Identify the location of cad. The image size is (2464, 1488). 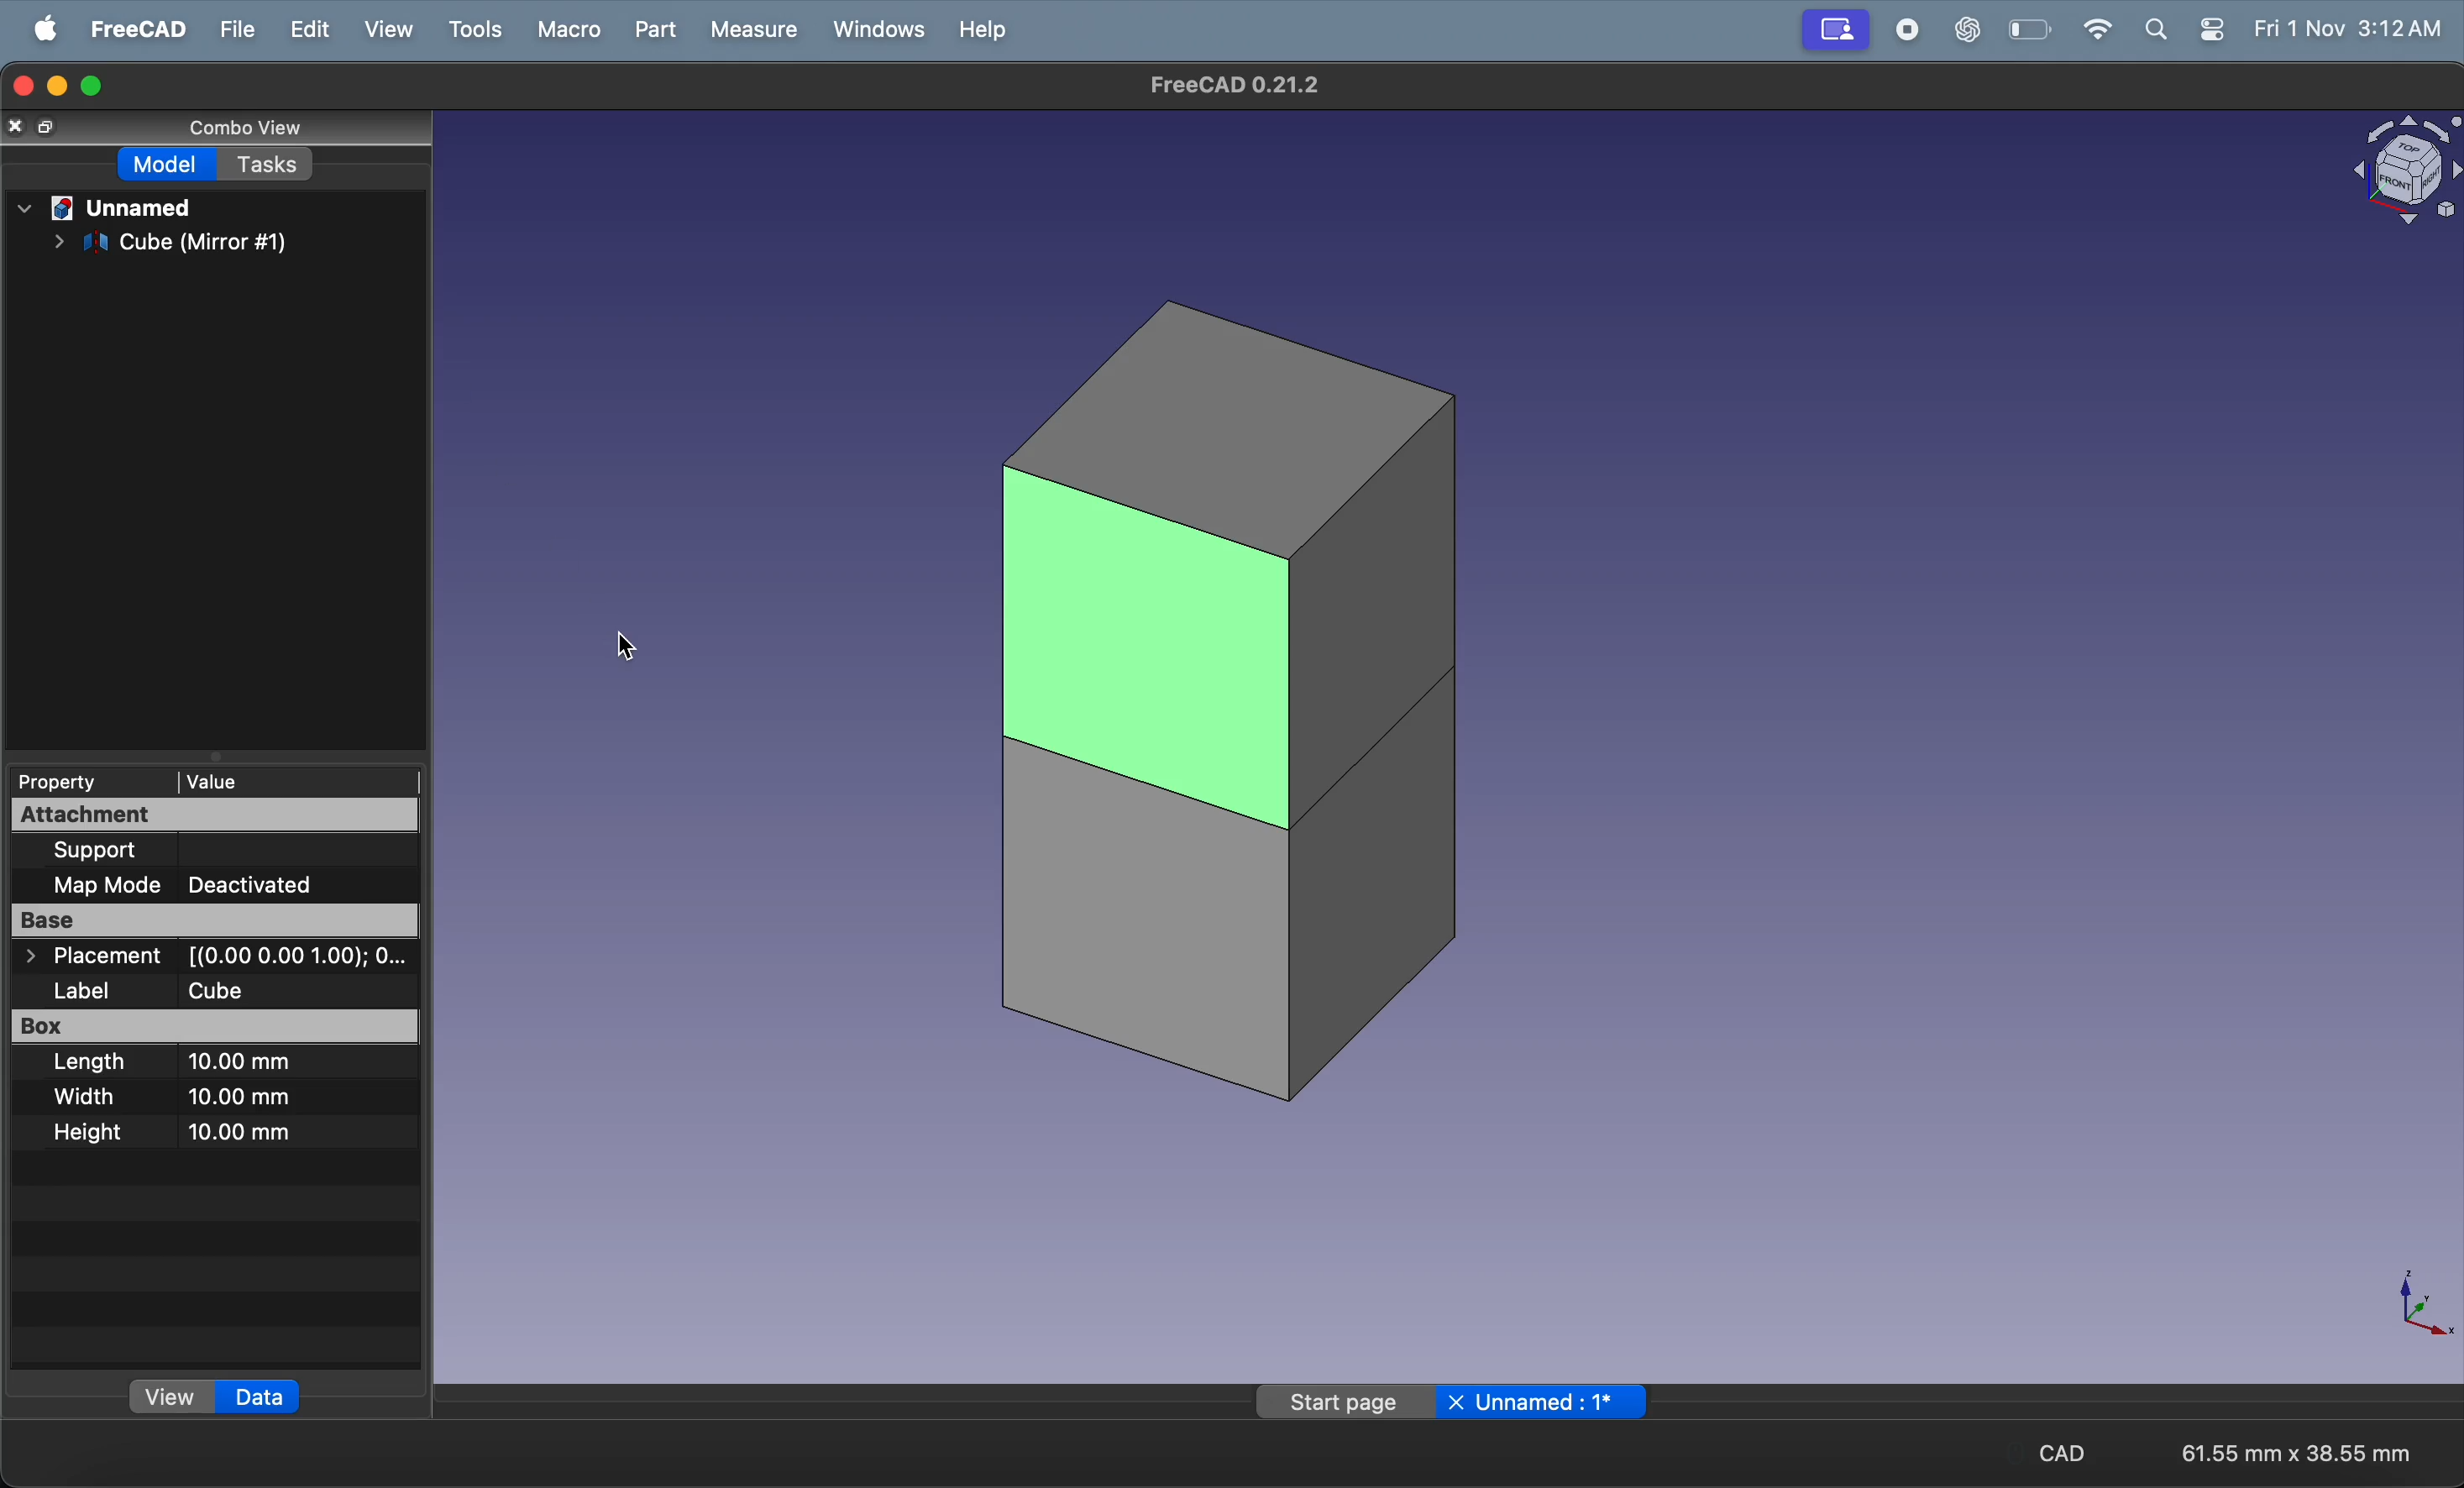
(2056, 1451).